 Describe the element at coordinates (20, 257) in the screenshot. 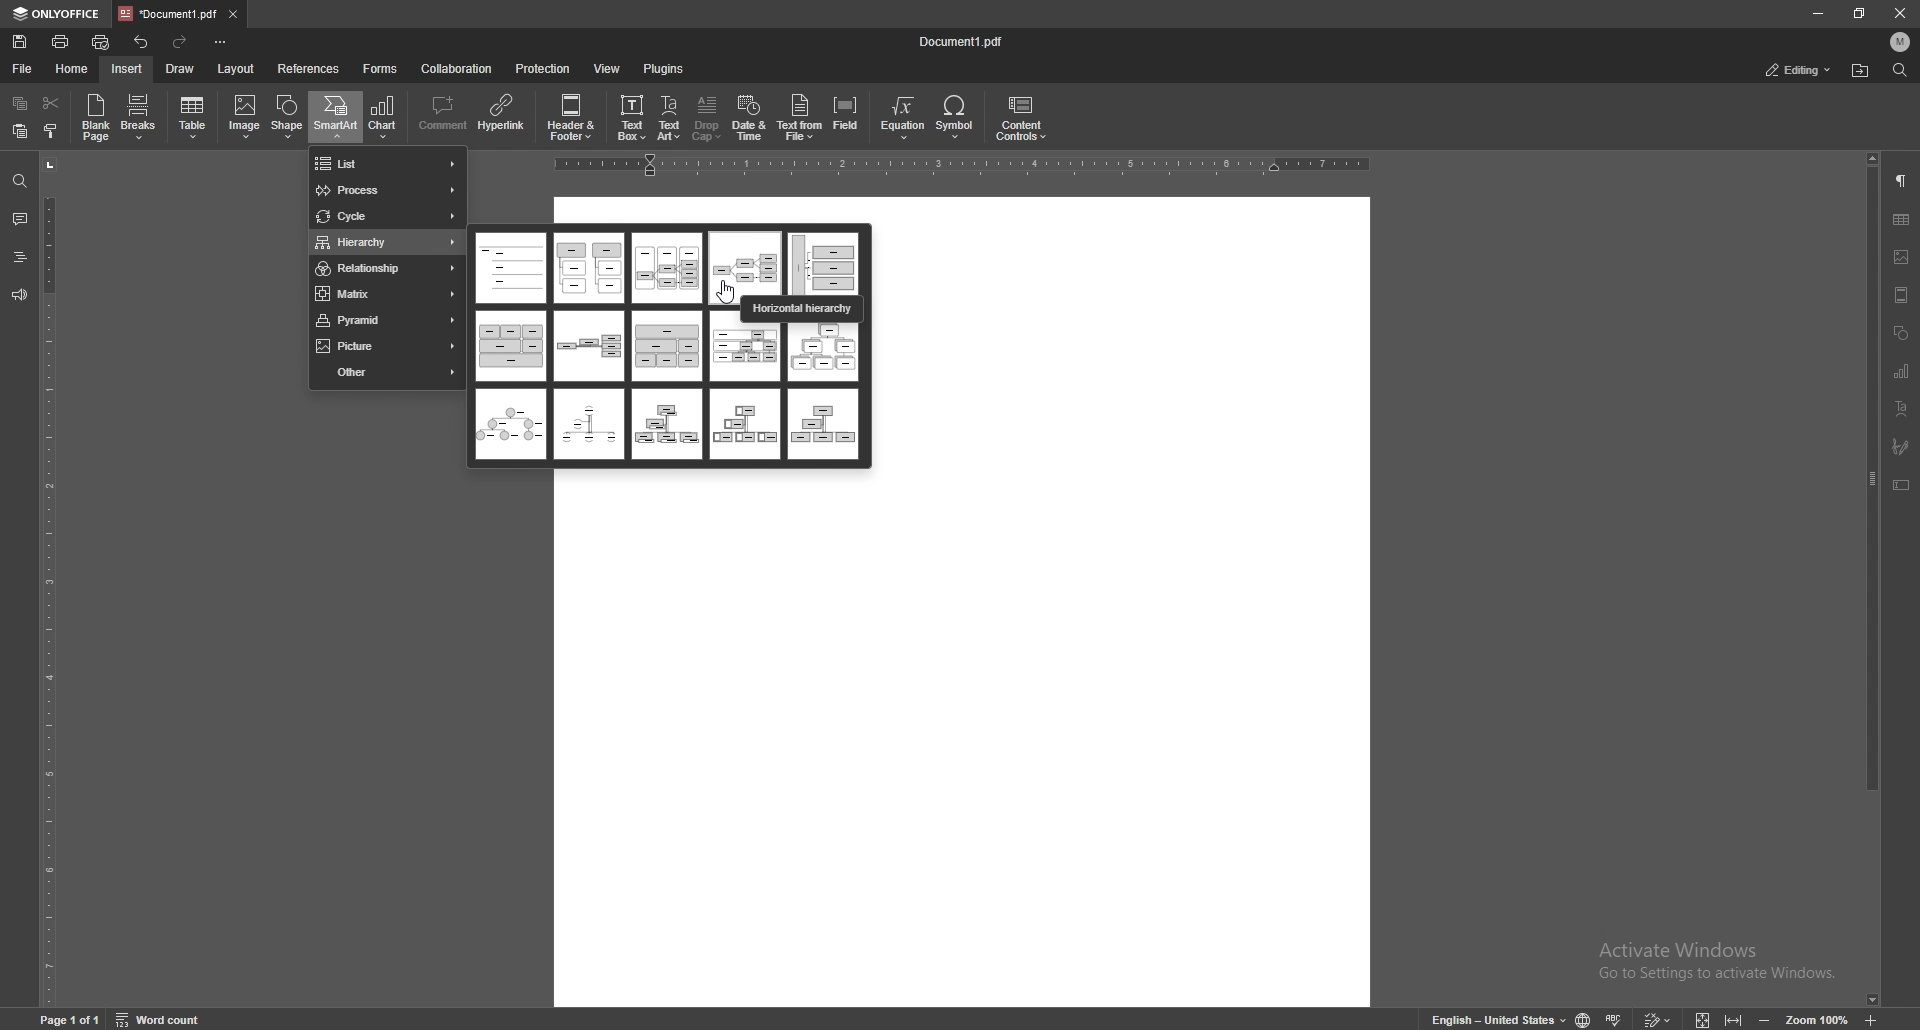

I see `headings` at that location.